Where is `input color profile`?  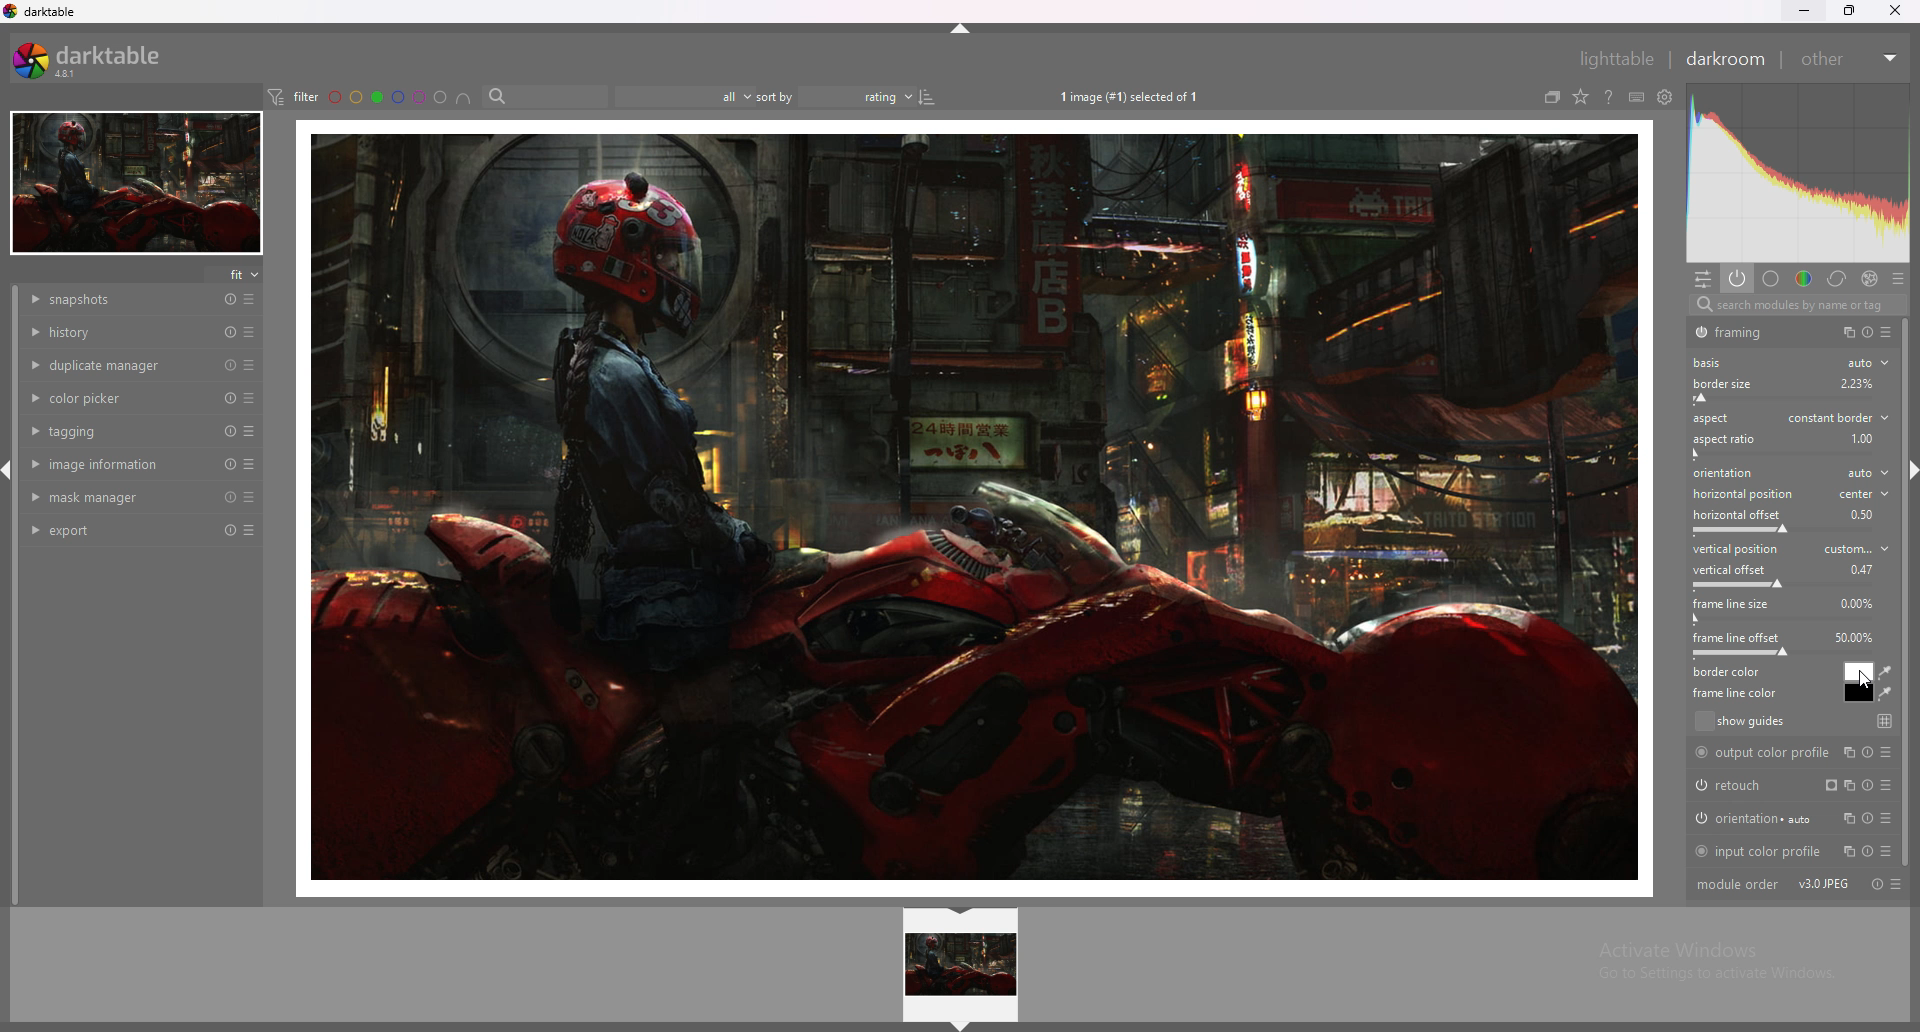 input color profile is located at coordinates (1791, 849).